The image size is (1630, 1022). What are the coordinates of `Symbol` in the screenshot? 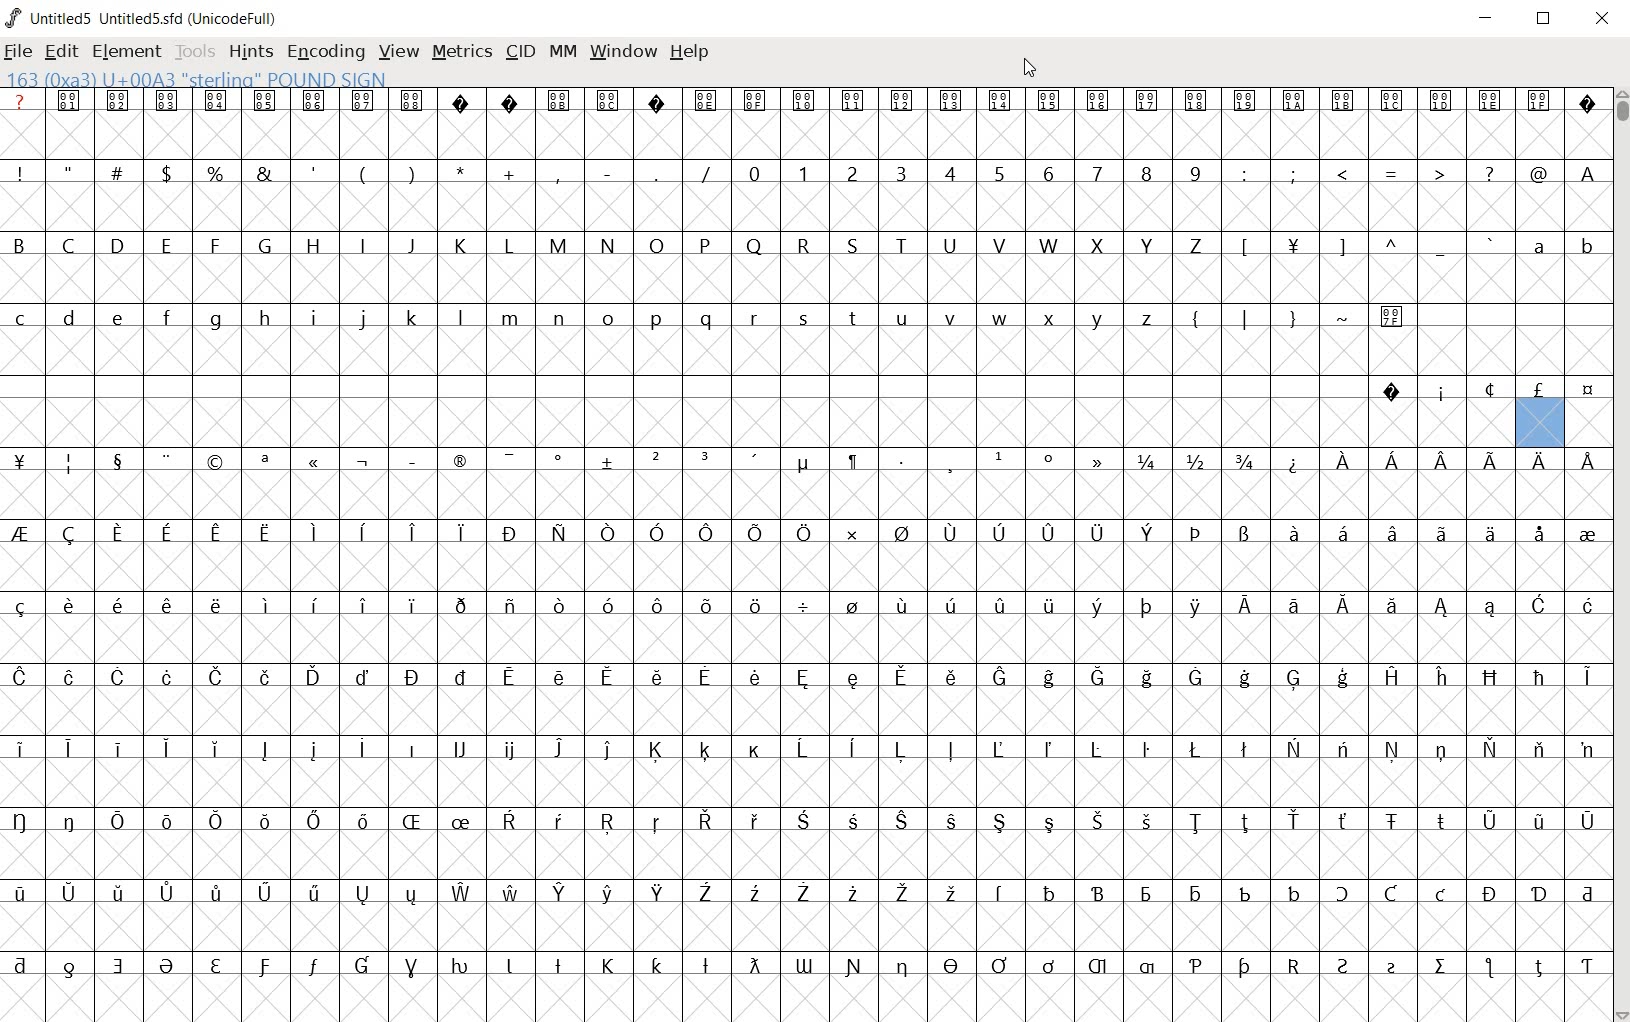 It's located at (1292, 607).